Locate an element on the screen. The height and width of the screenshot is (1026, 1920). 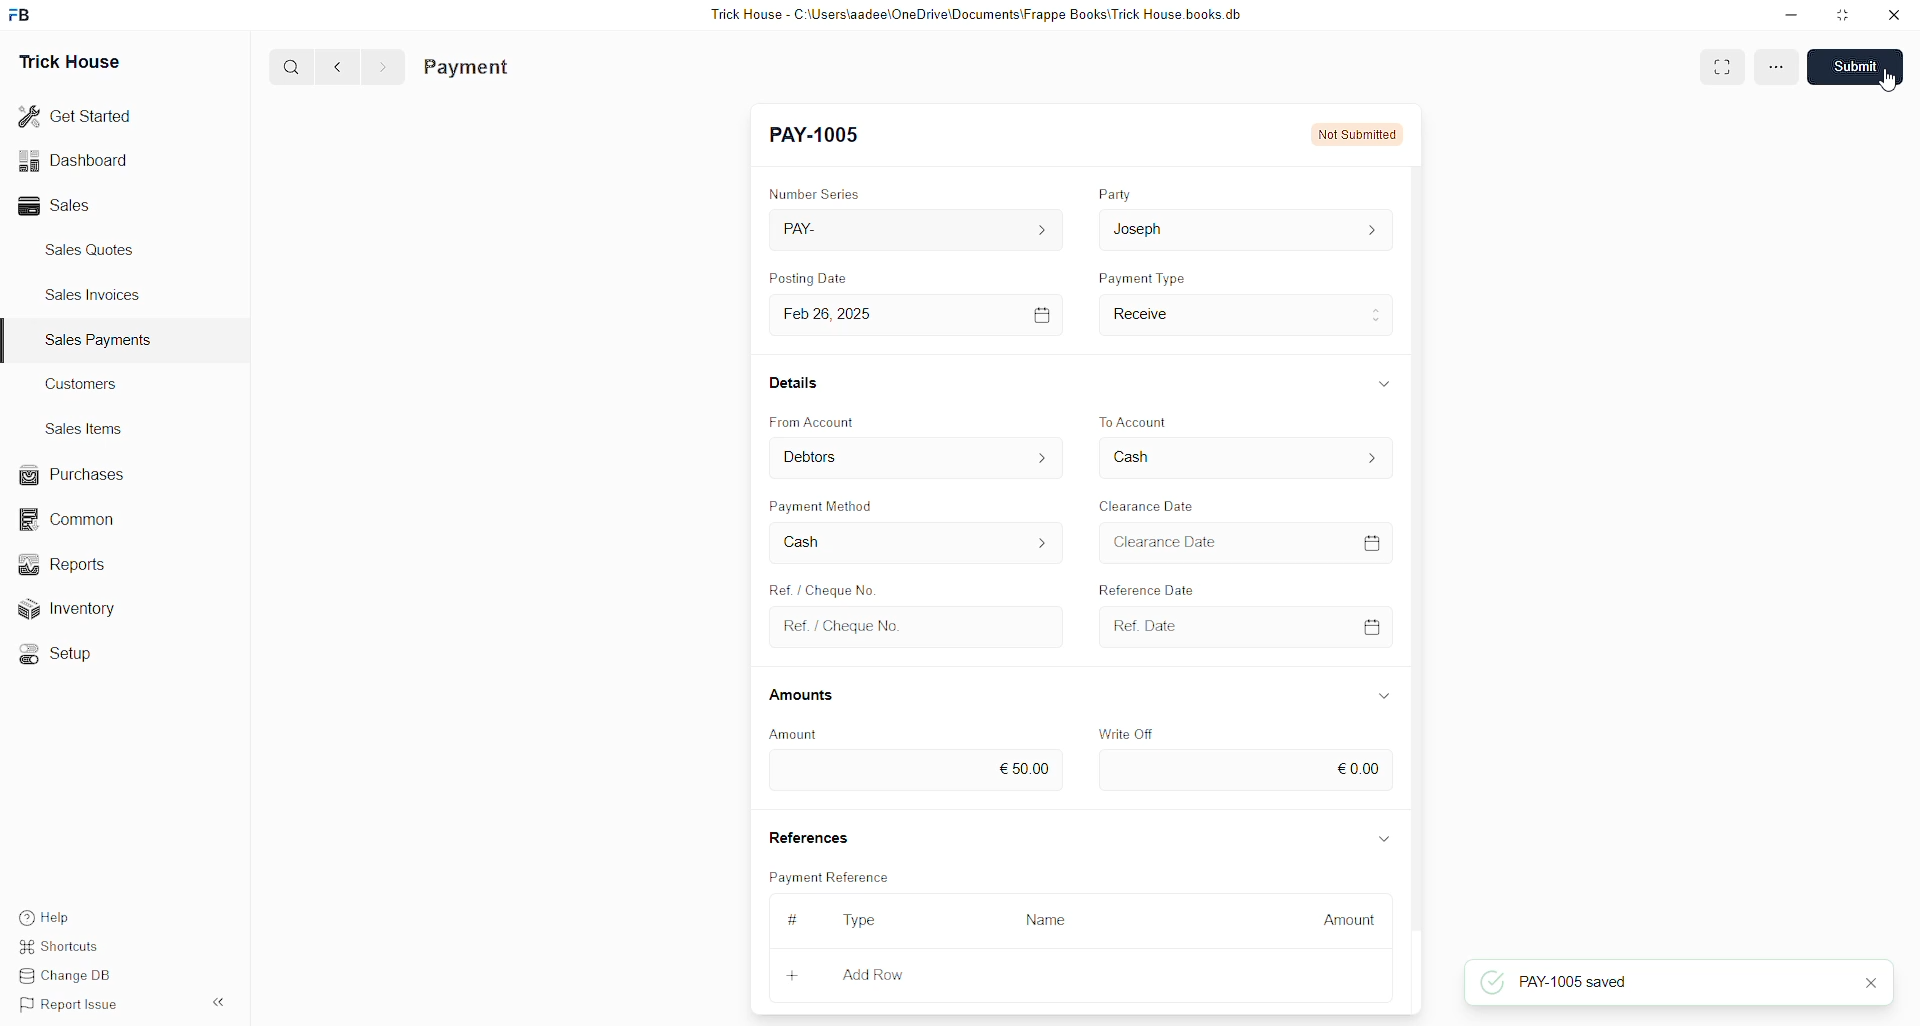
Get Started is located at coordinates (76, 117).